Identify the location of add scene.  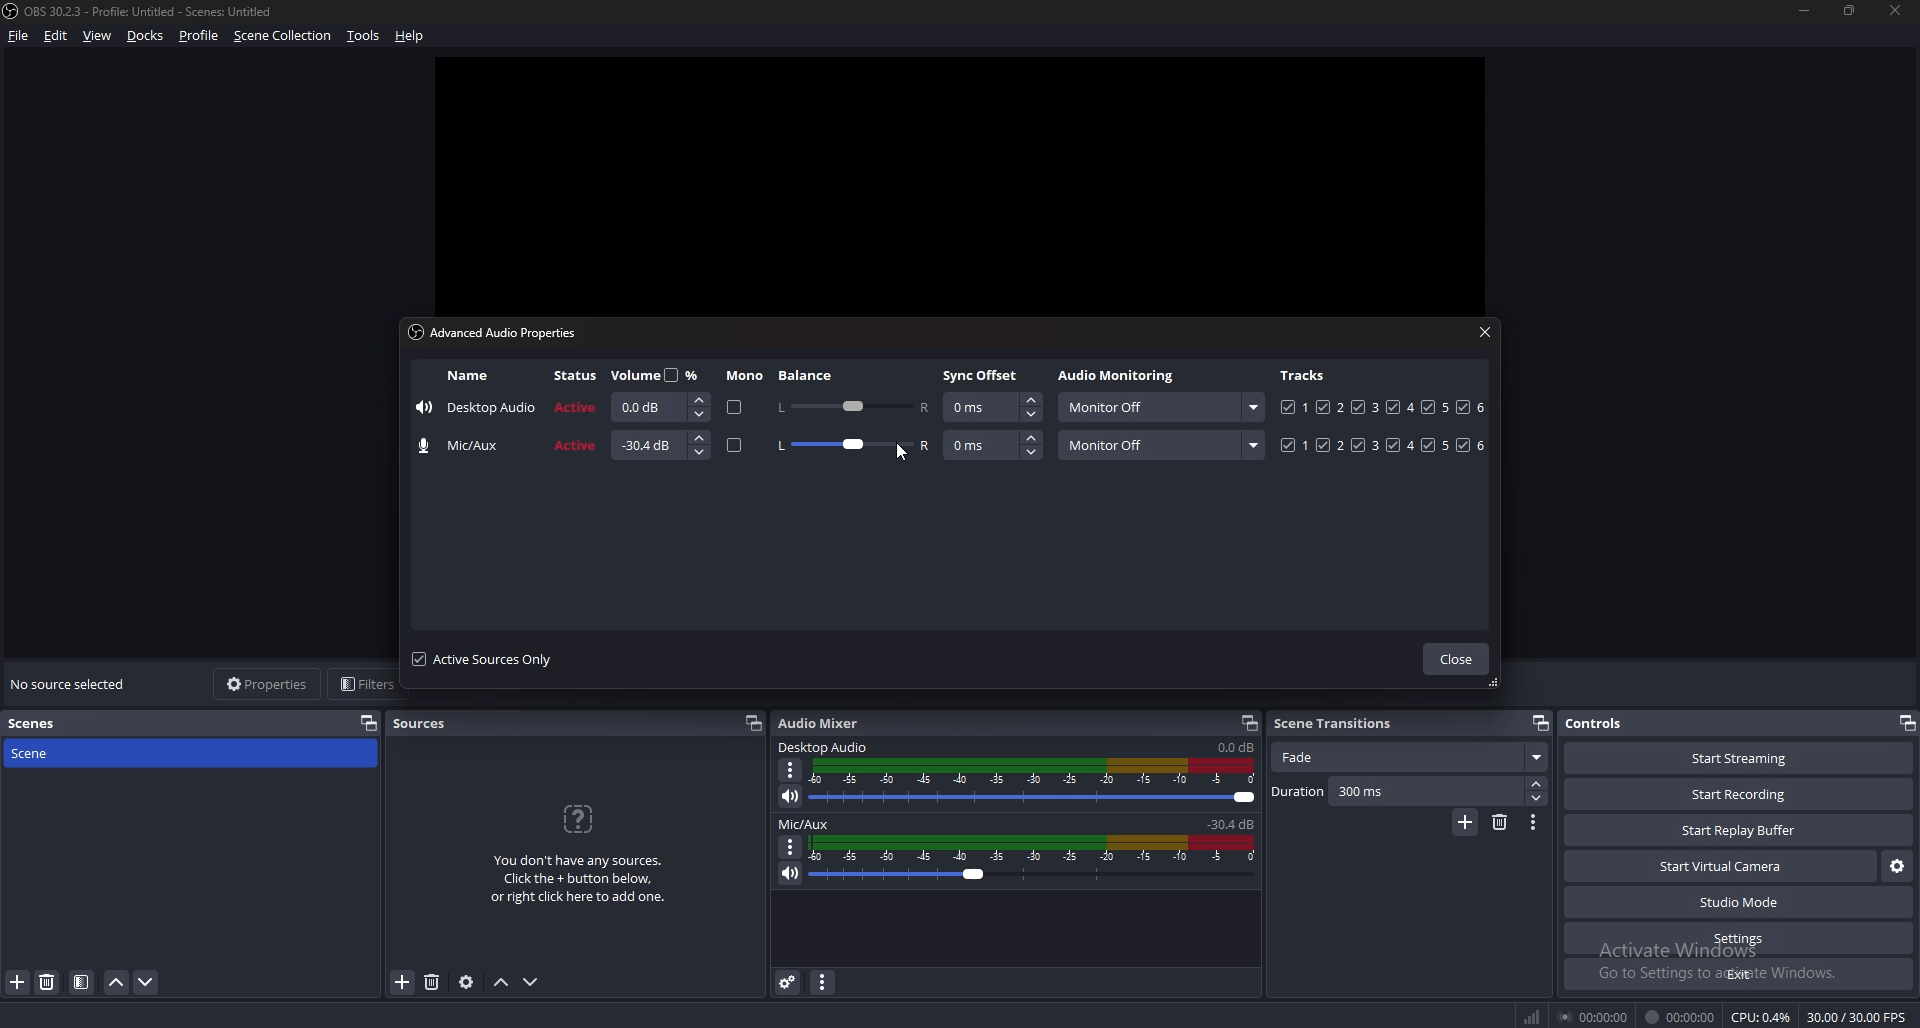
(17, 982).